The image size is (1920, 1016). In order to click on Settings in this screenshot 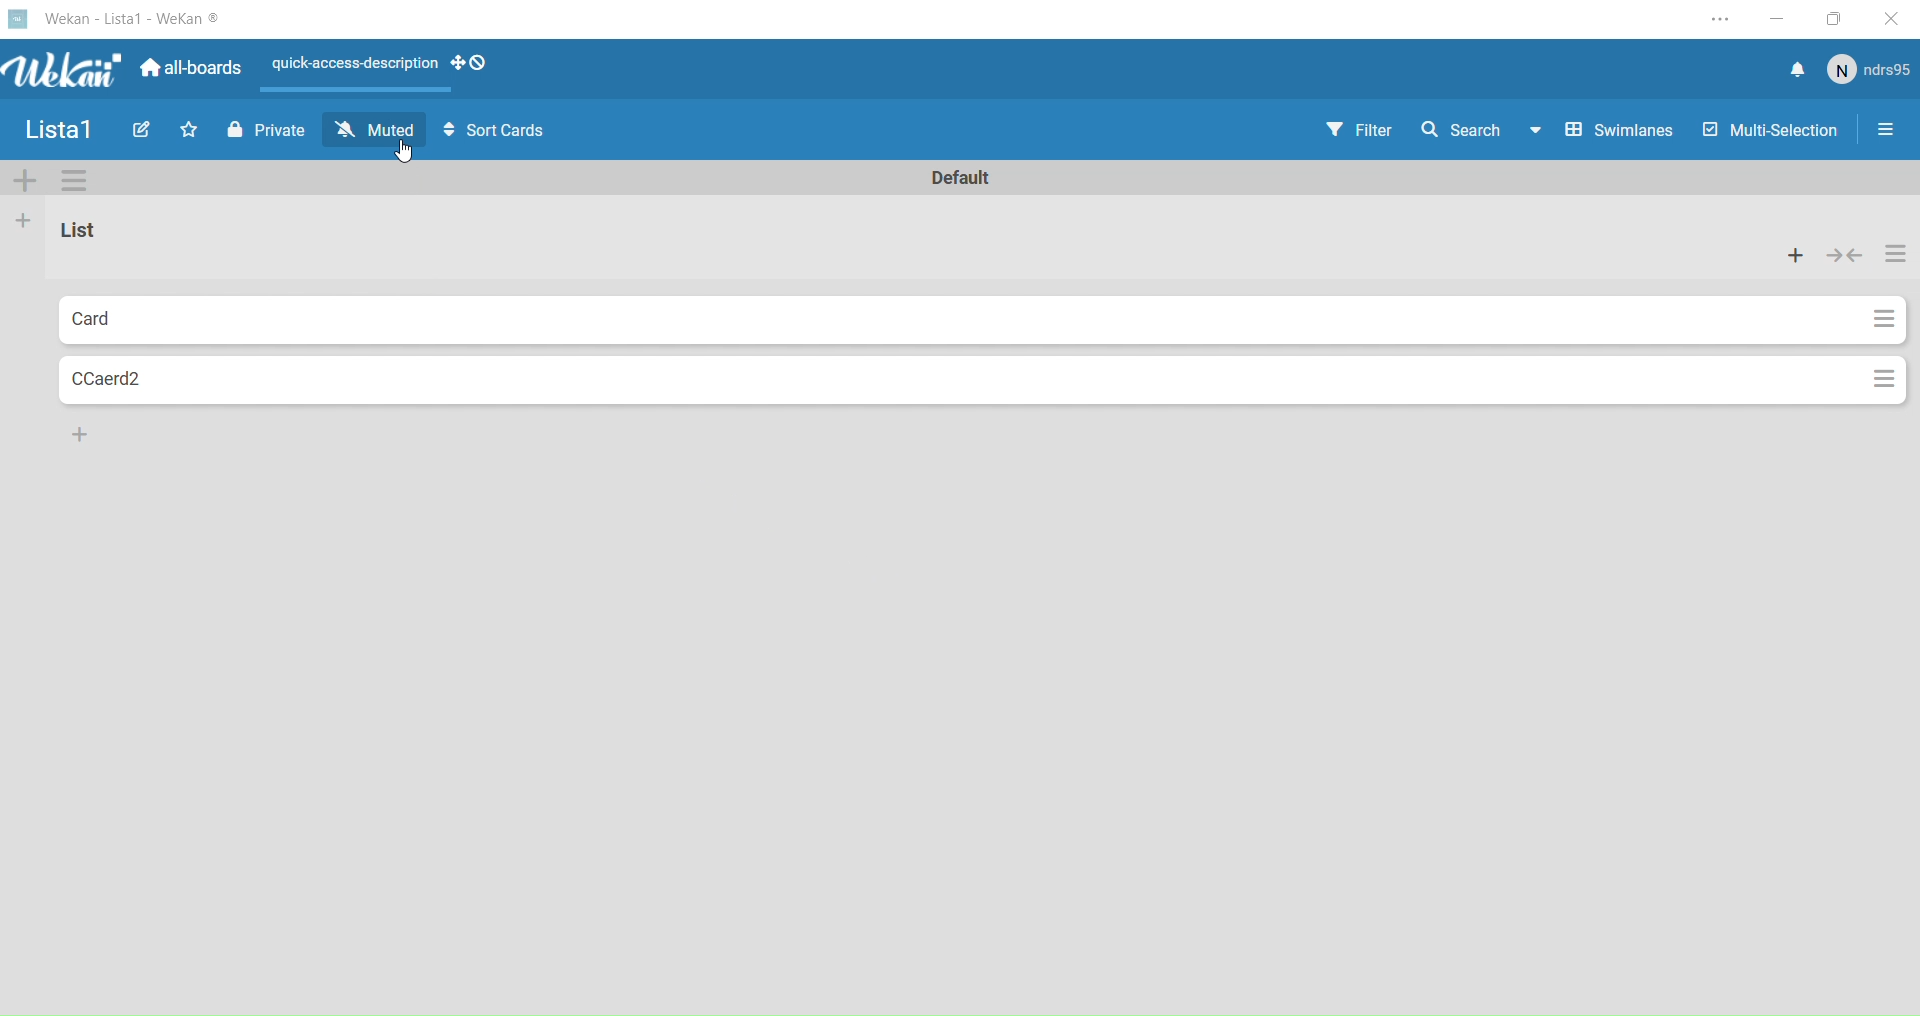, I will do `click(1719, 17)`.